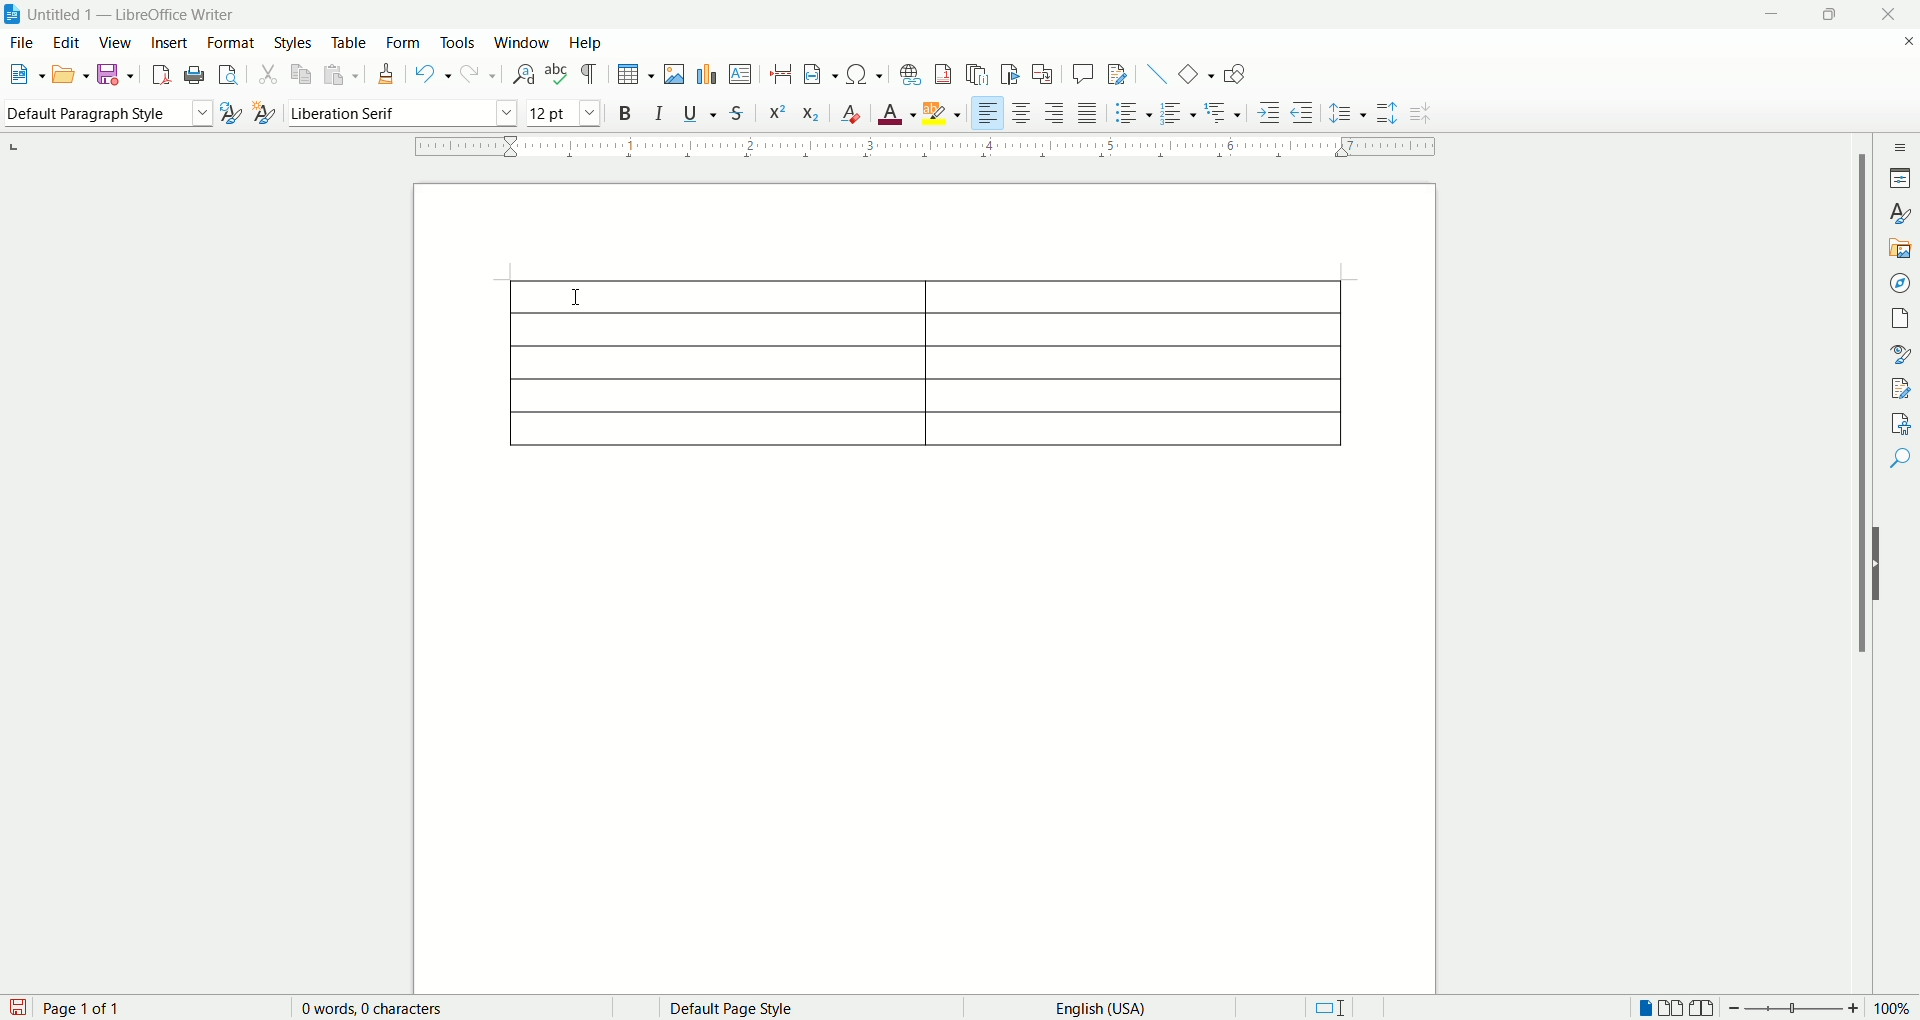  What do you see at coordinates (1900, 353) in the screenshot?
I see `style inspector` at bounding box center [1900, 353].